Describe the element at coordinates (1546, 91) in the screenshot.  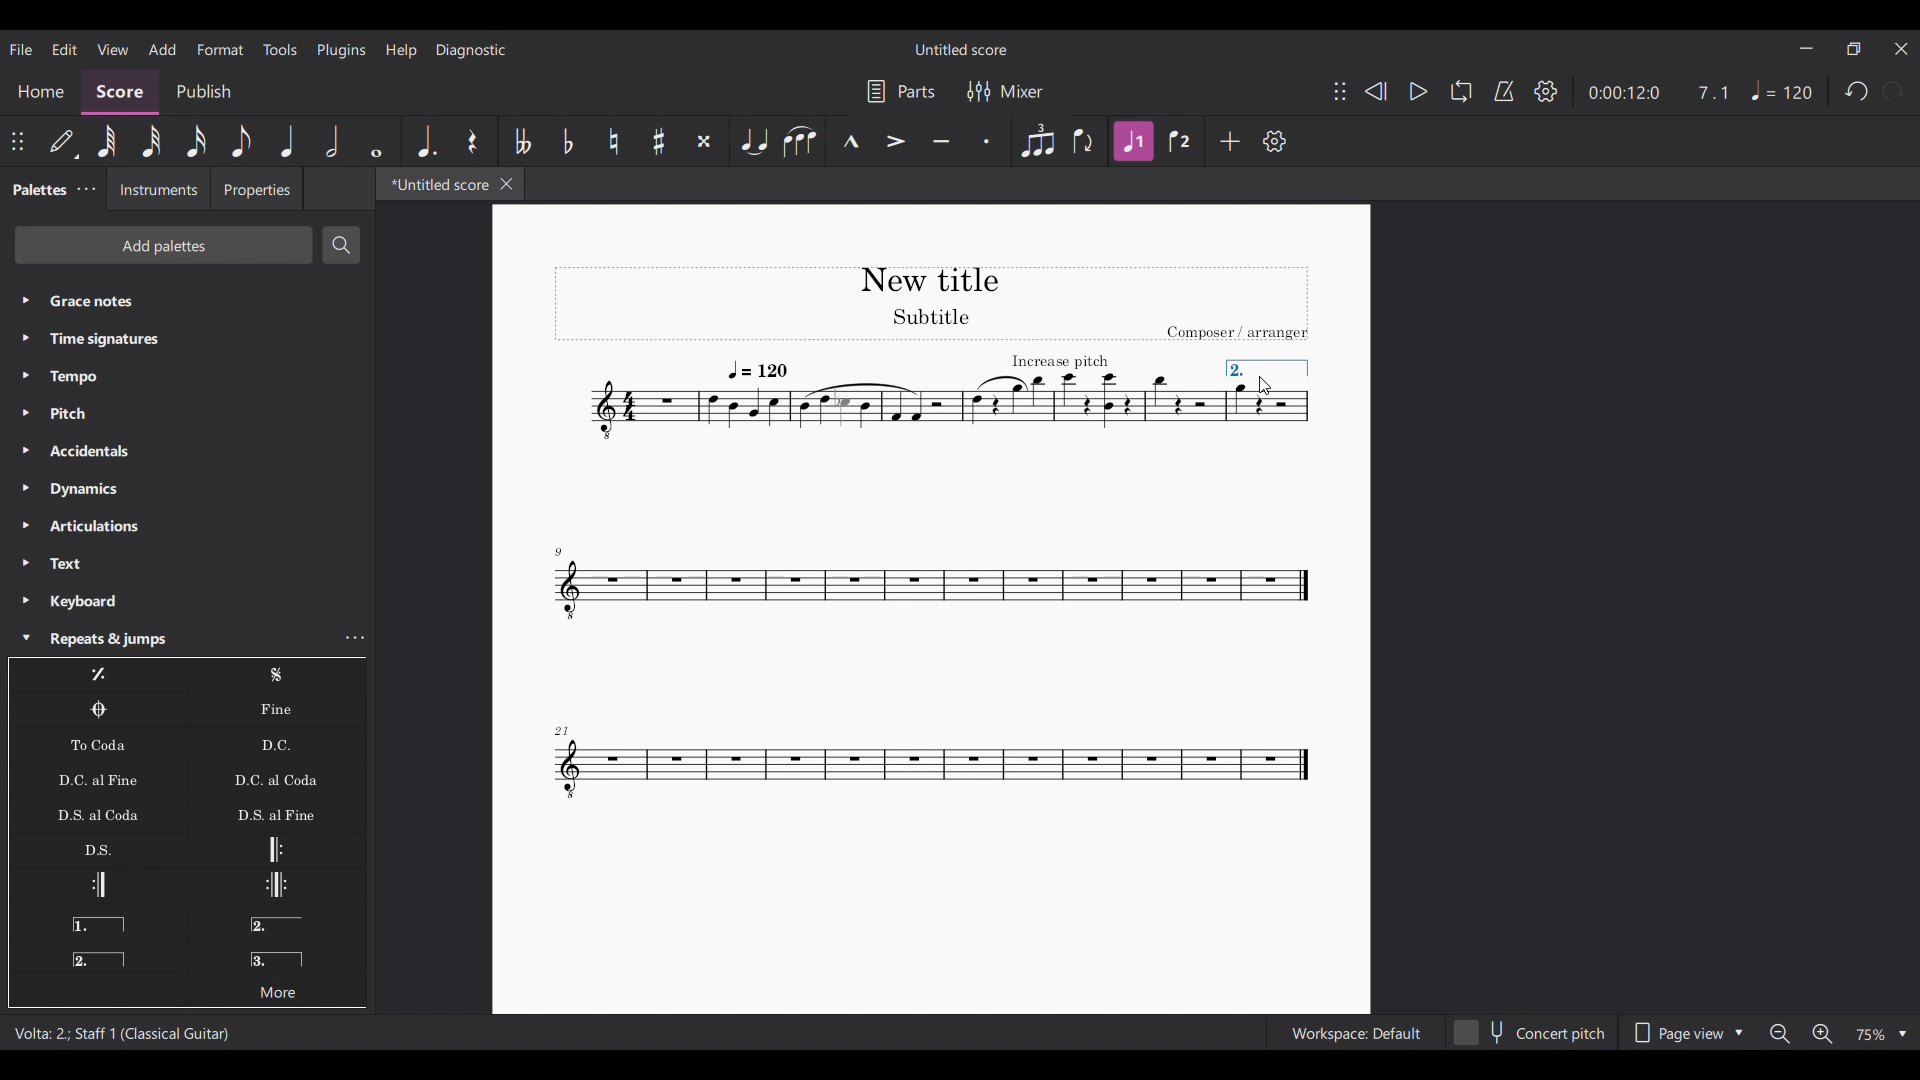
I see `Settings` at that location.